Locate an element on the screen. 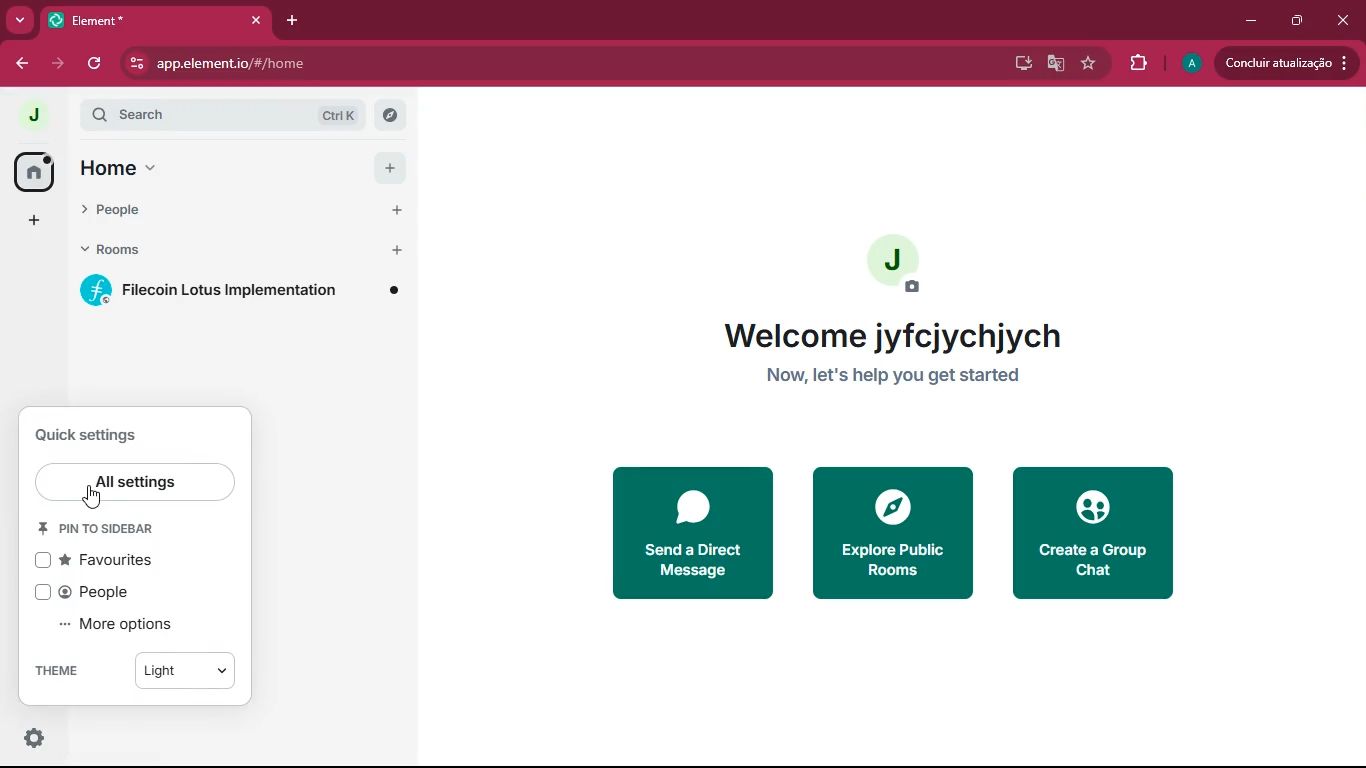 This screenshot has height=768, width=1366. all settings is located at coordinates (133, 483).